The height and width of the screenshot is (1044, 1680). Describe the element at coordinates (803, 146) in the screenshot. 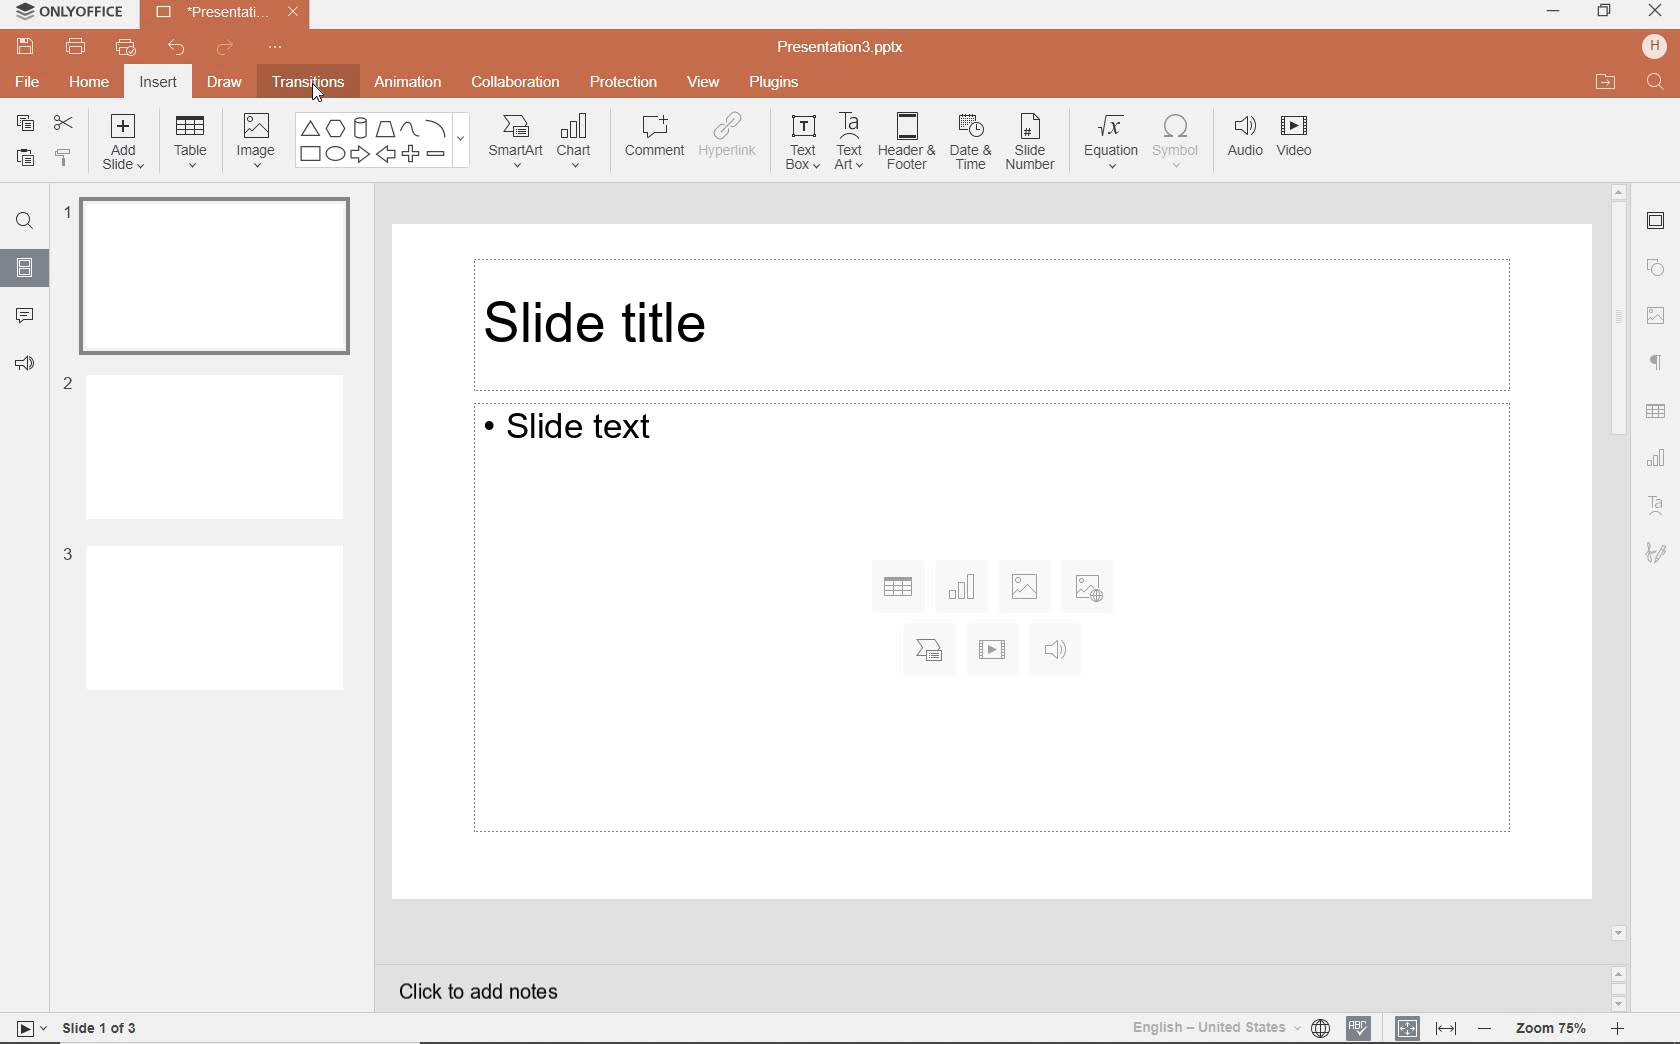

I see `TEXT BOX` at that location.